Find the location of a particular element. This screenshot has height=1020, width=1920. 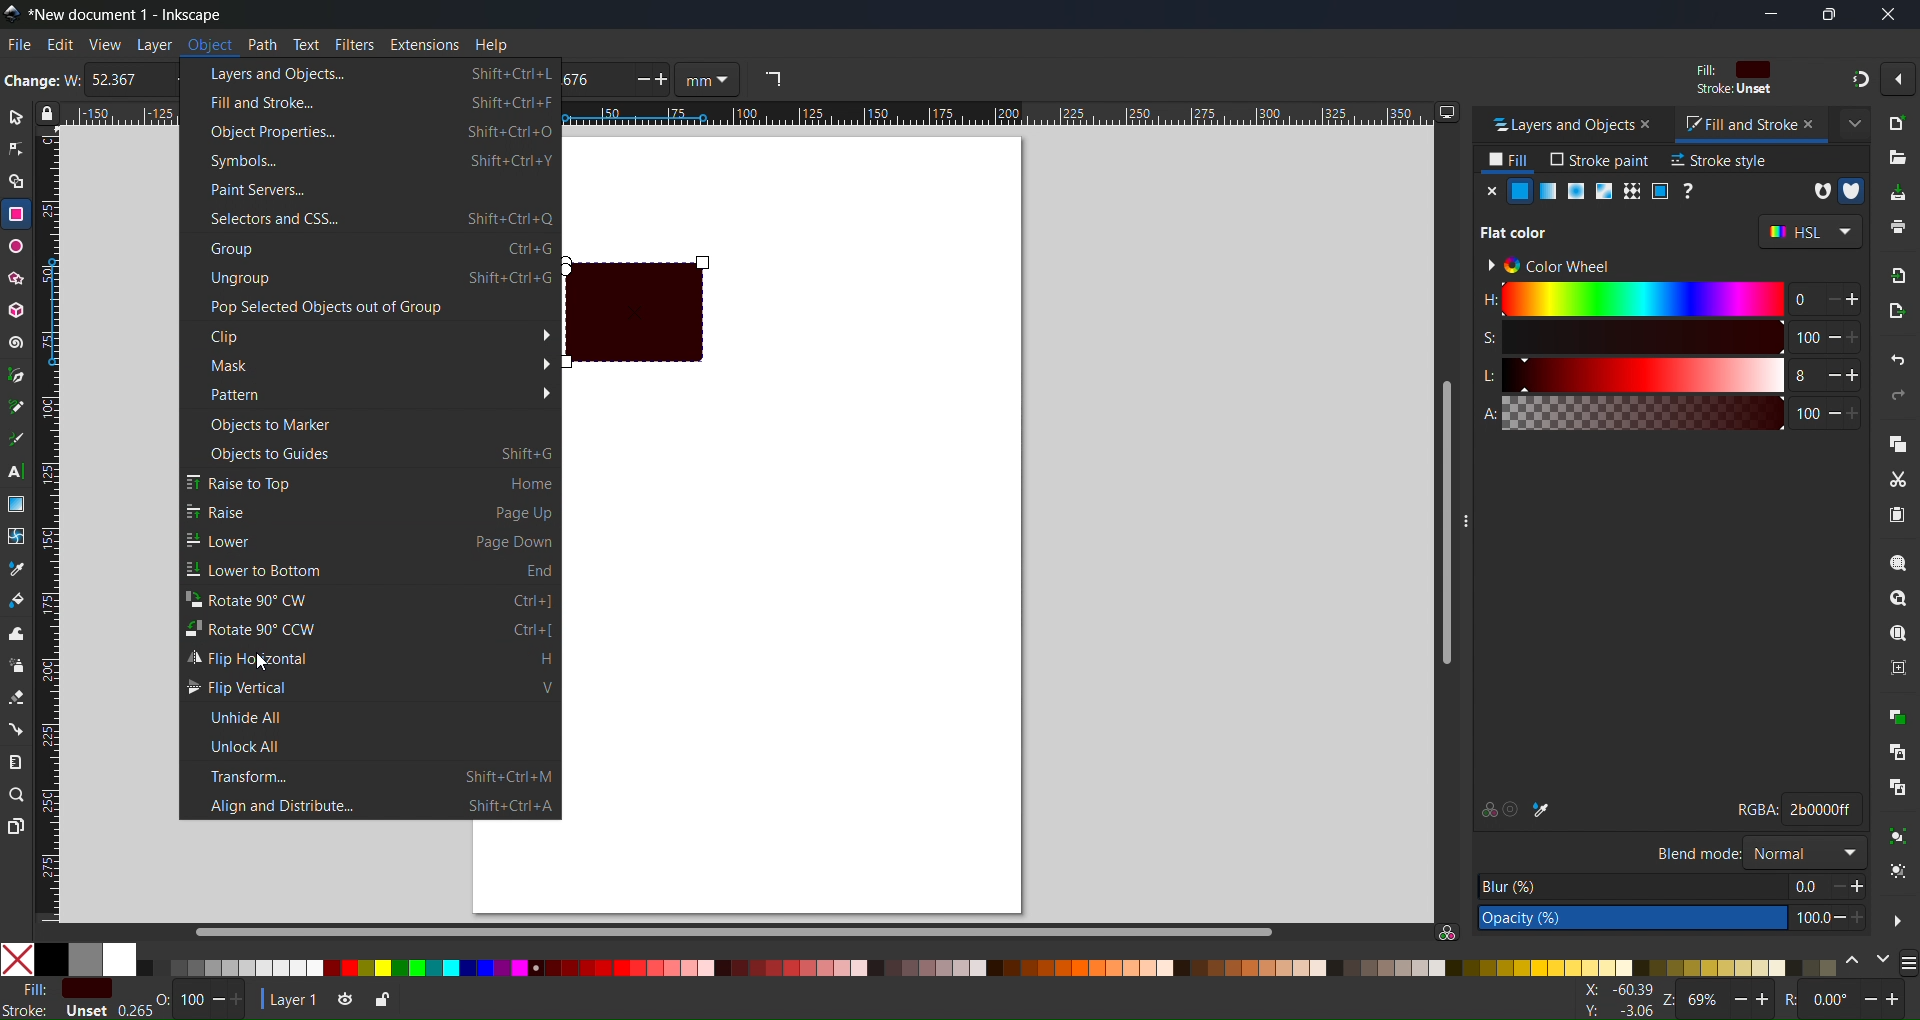

Zoom Selection is located at coordinates (1897, 563).